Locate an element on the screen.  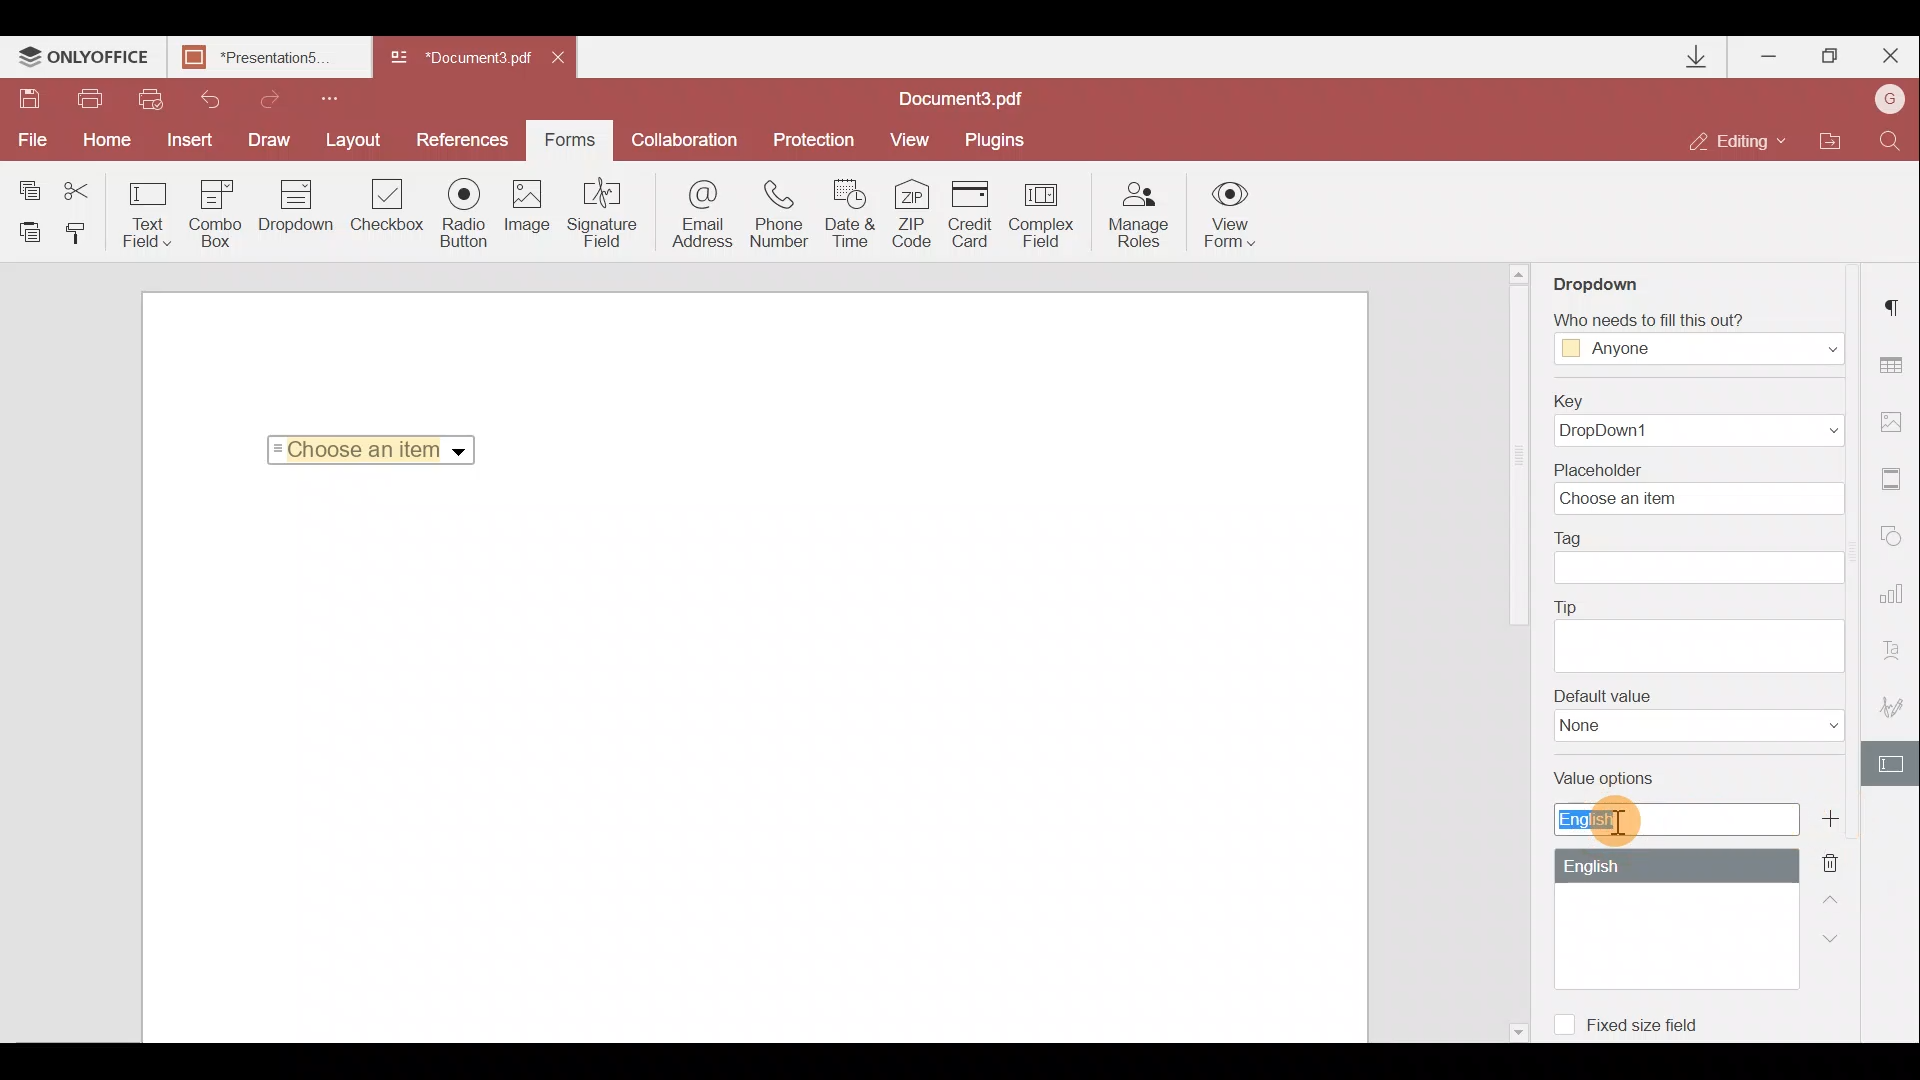
Copy style is located at coordinates (82, 232).